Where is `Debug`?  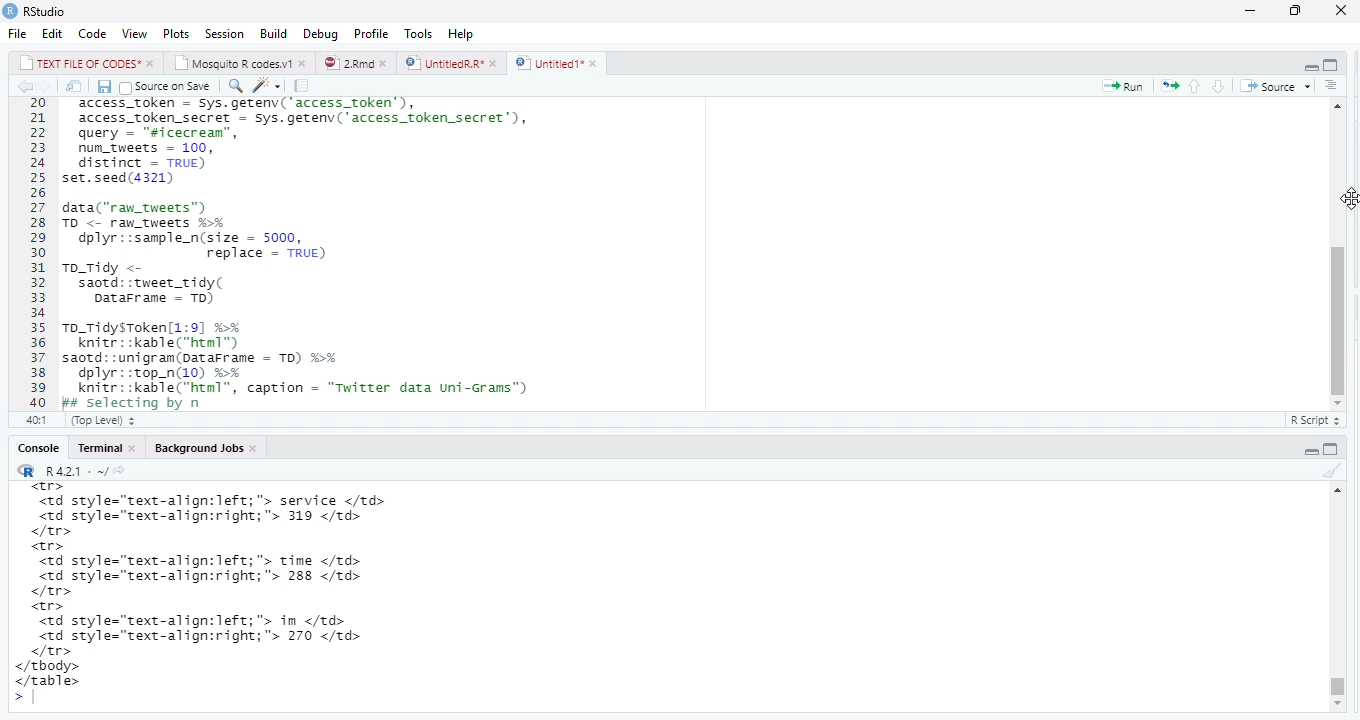 Debug is located at coordinates (318, 34).